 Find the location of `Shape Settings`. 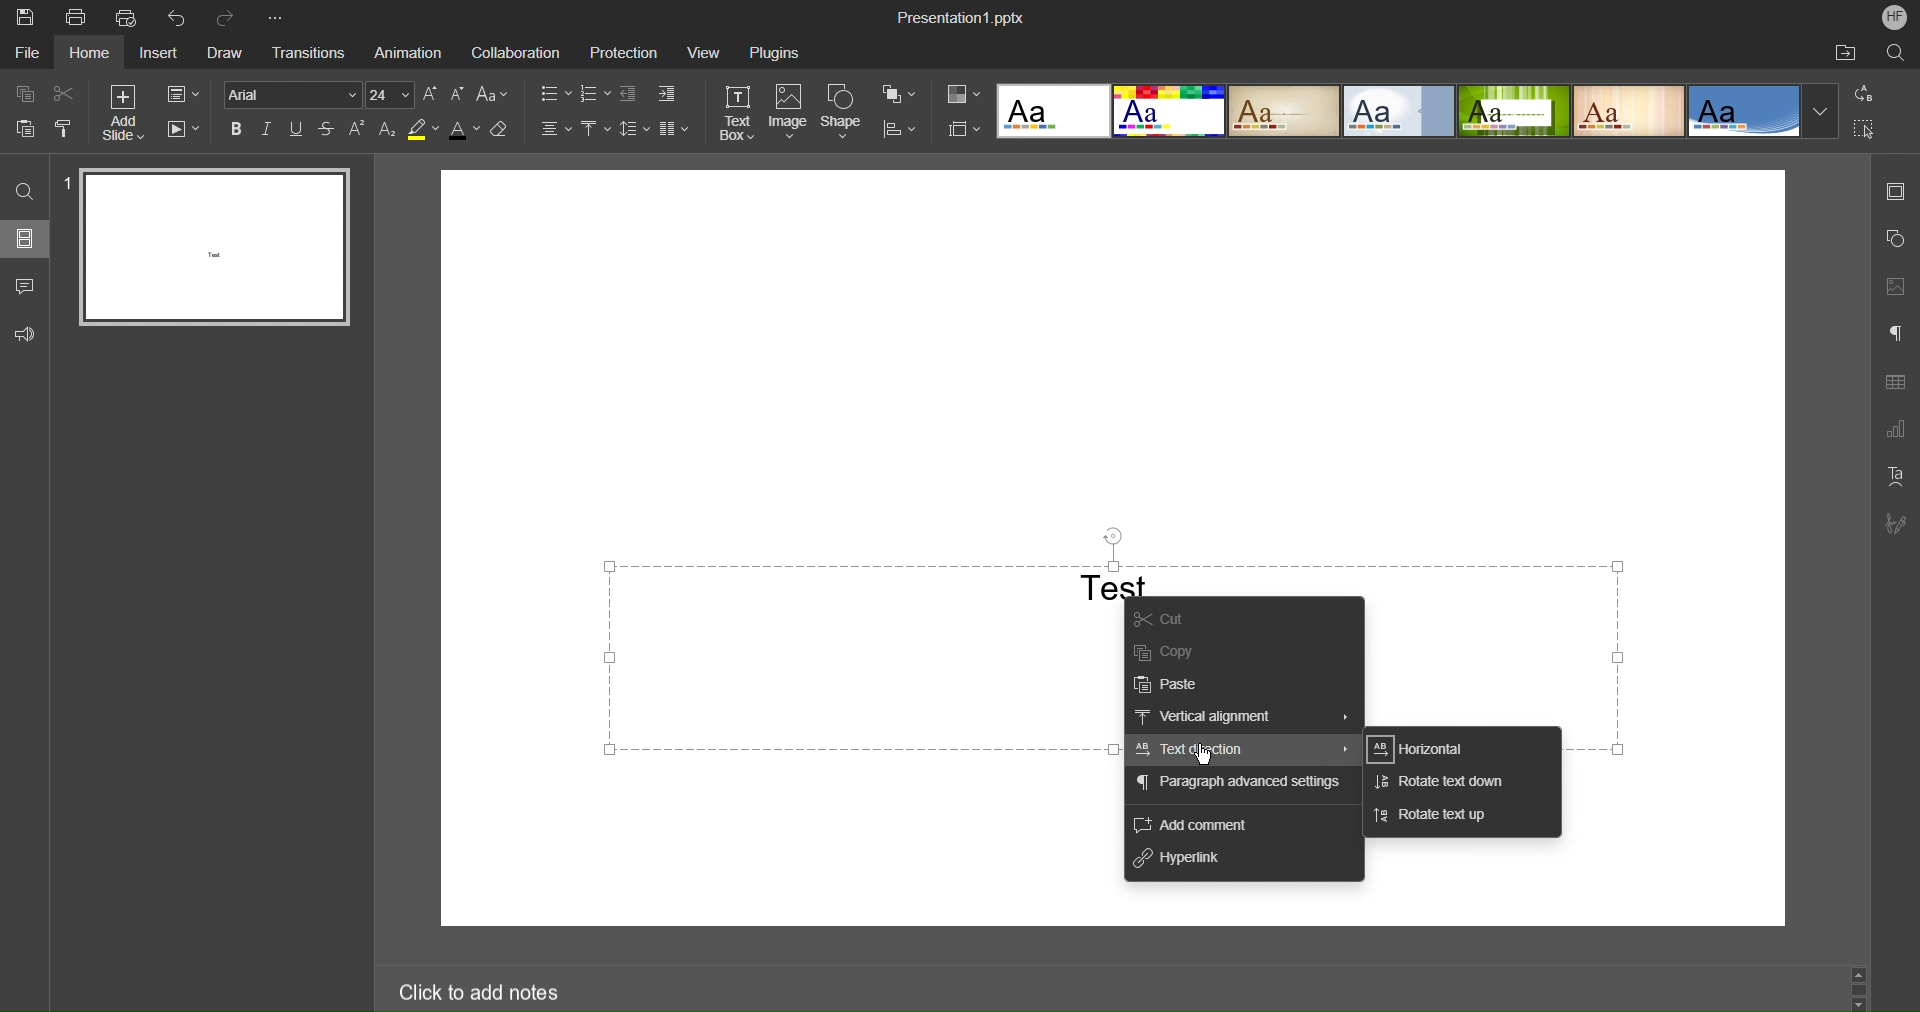

Shape Settings is located at coordinates (1895, 239).